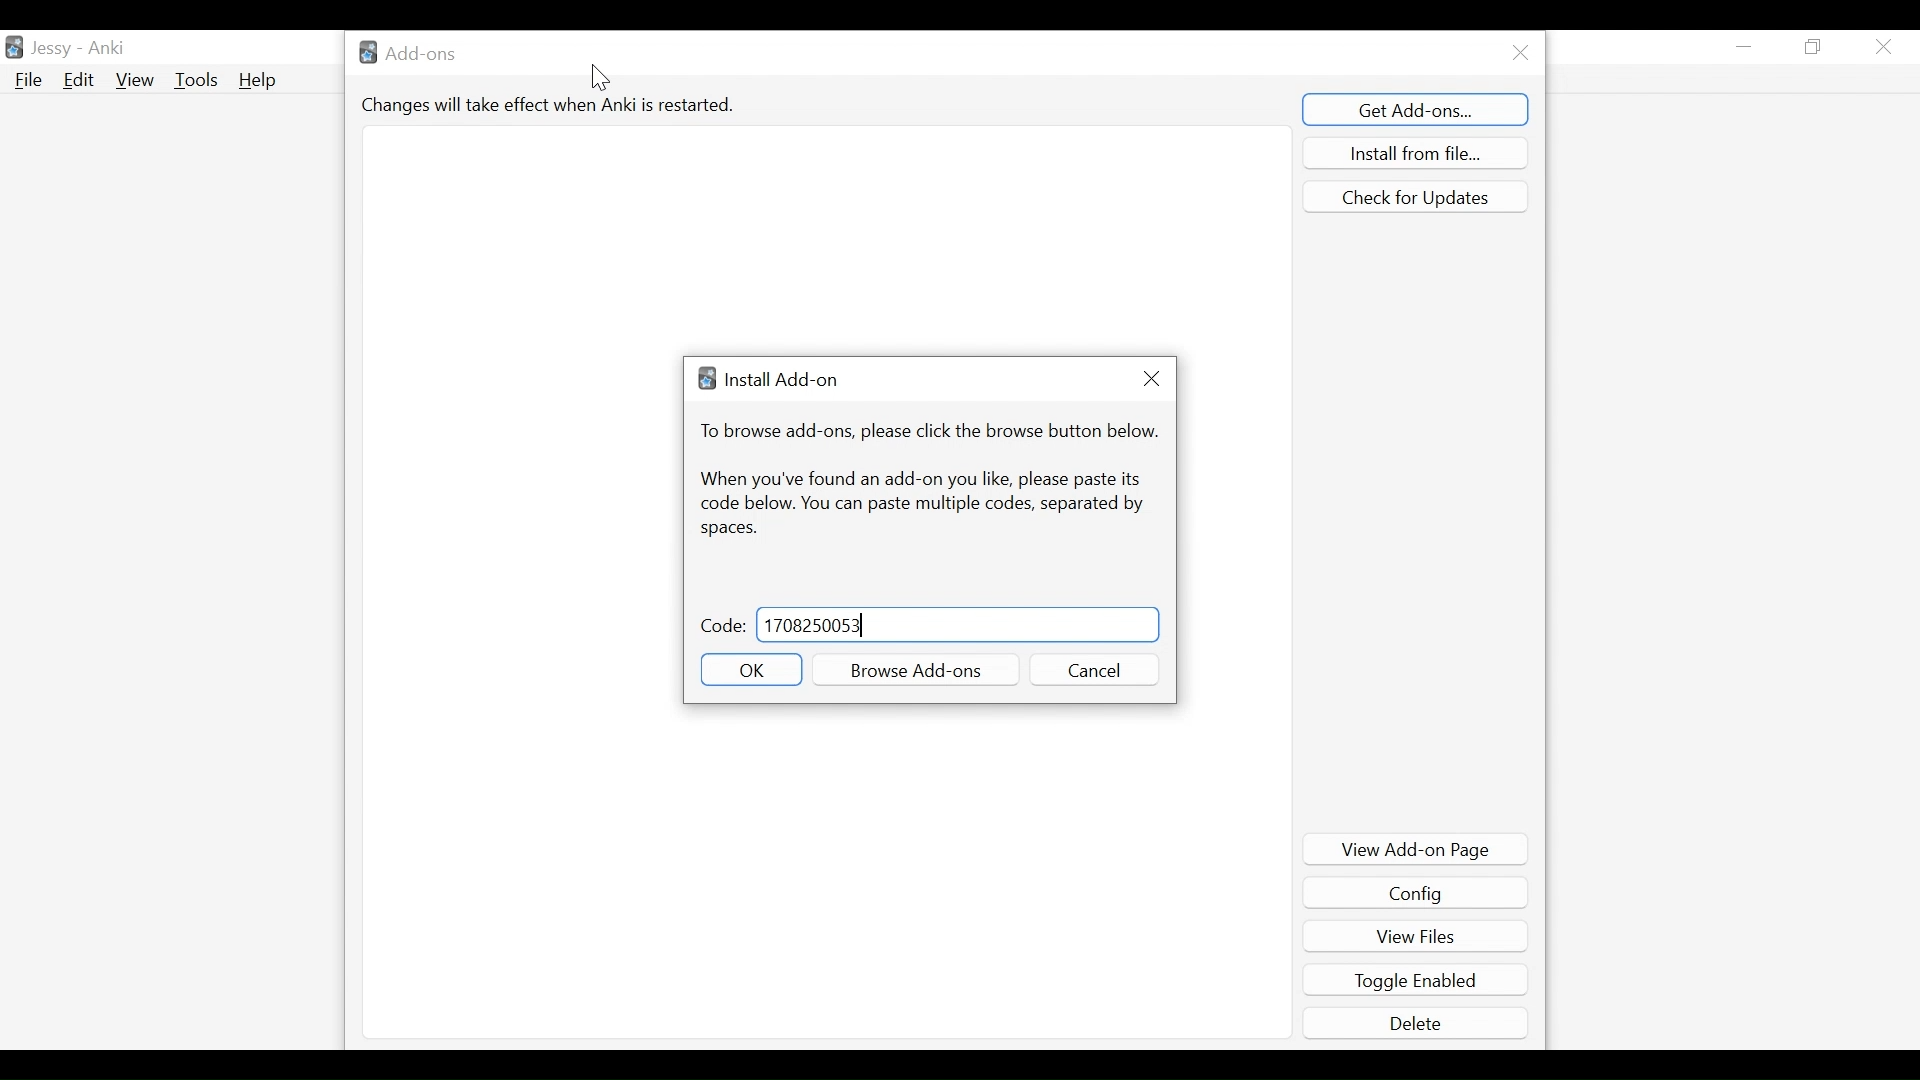 This screenshot has width=1920, height=1080. I want to click on code below. You can paste multiple codes, separated by, so click(920, 506).